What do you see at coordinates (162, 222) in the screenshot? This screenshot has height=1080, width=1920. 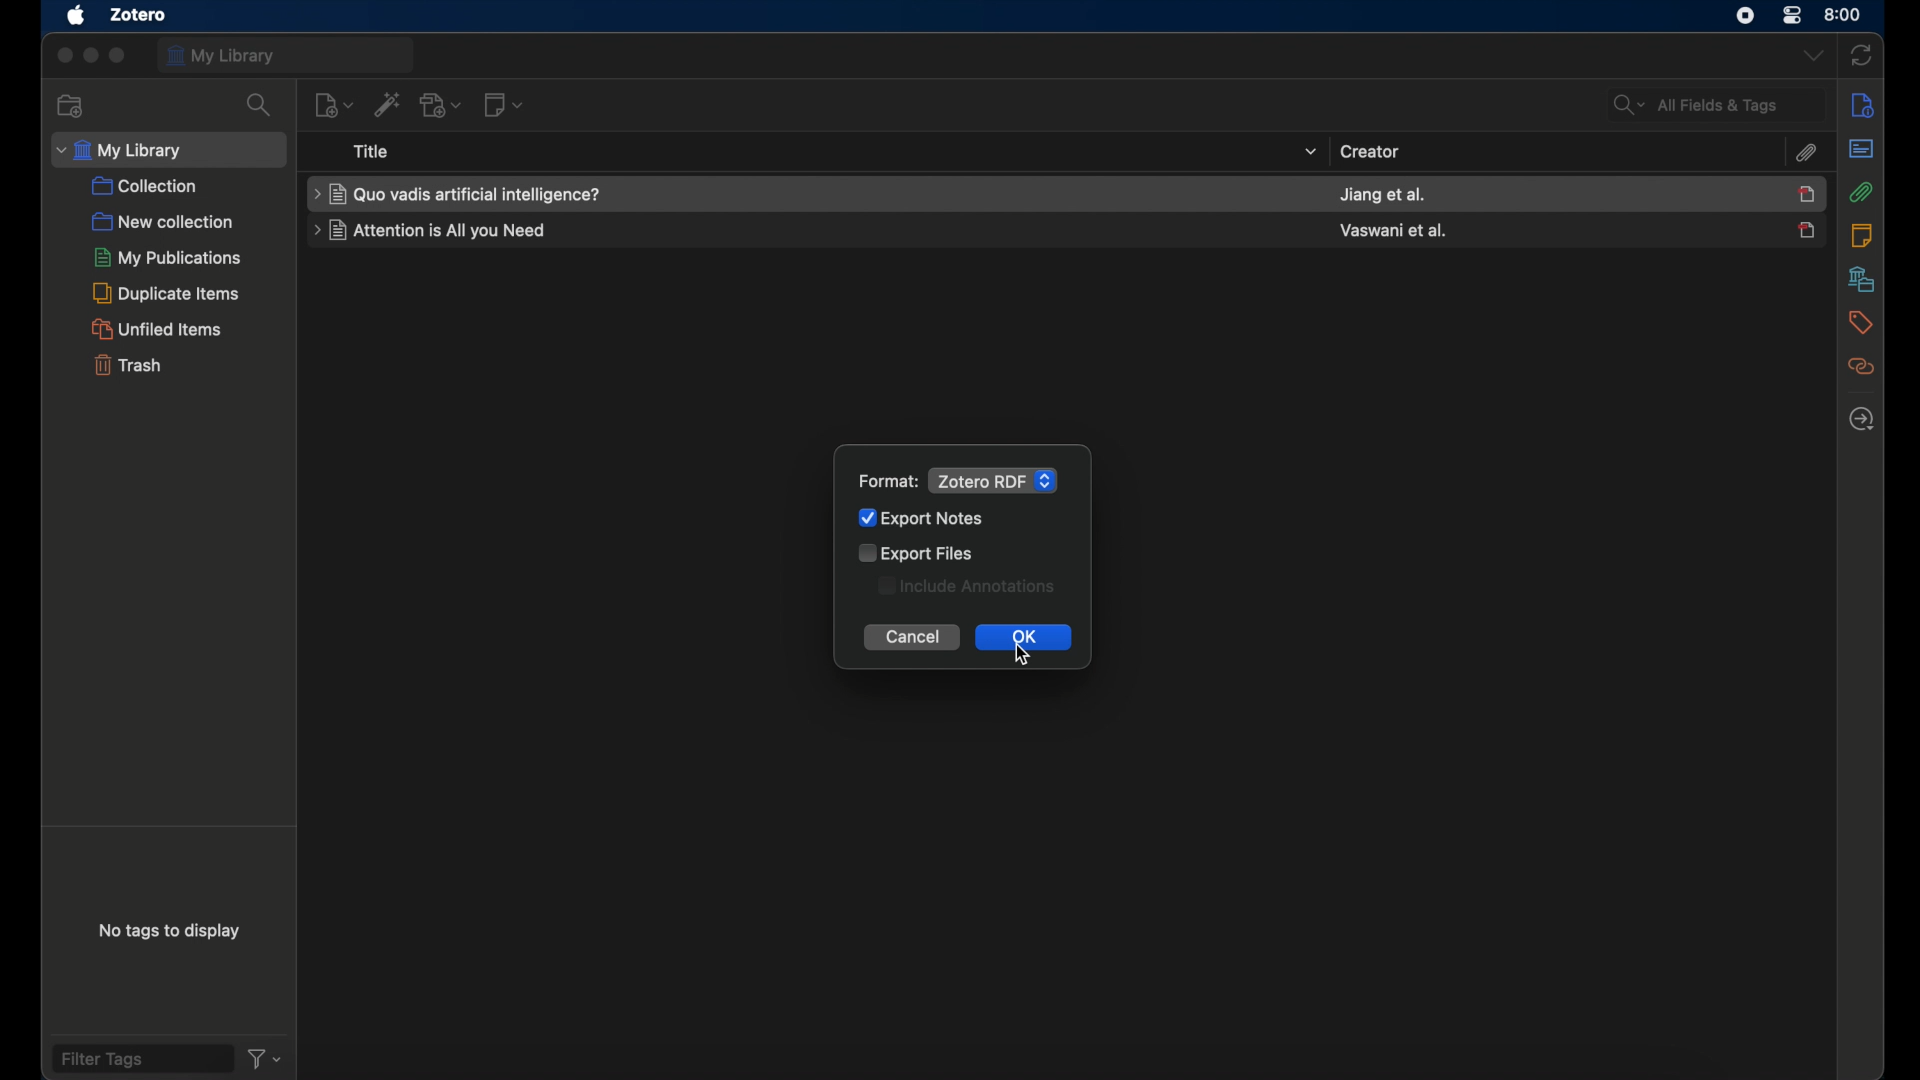 I see `new collection` at bounding box center [162, 222].